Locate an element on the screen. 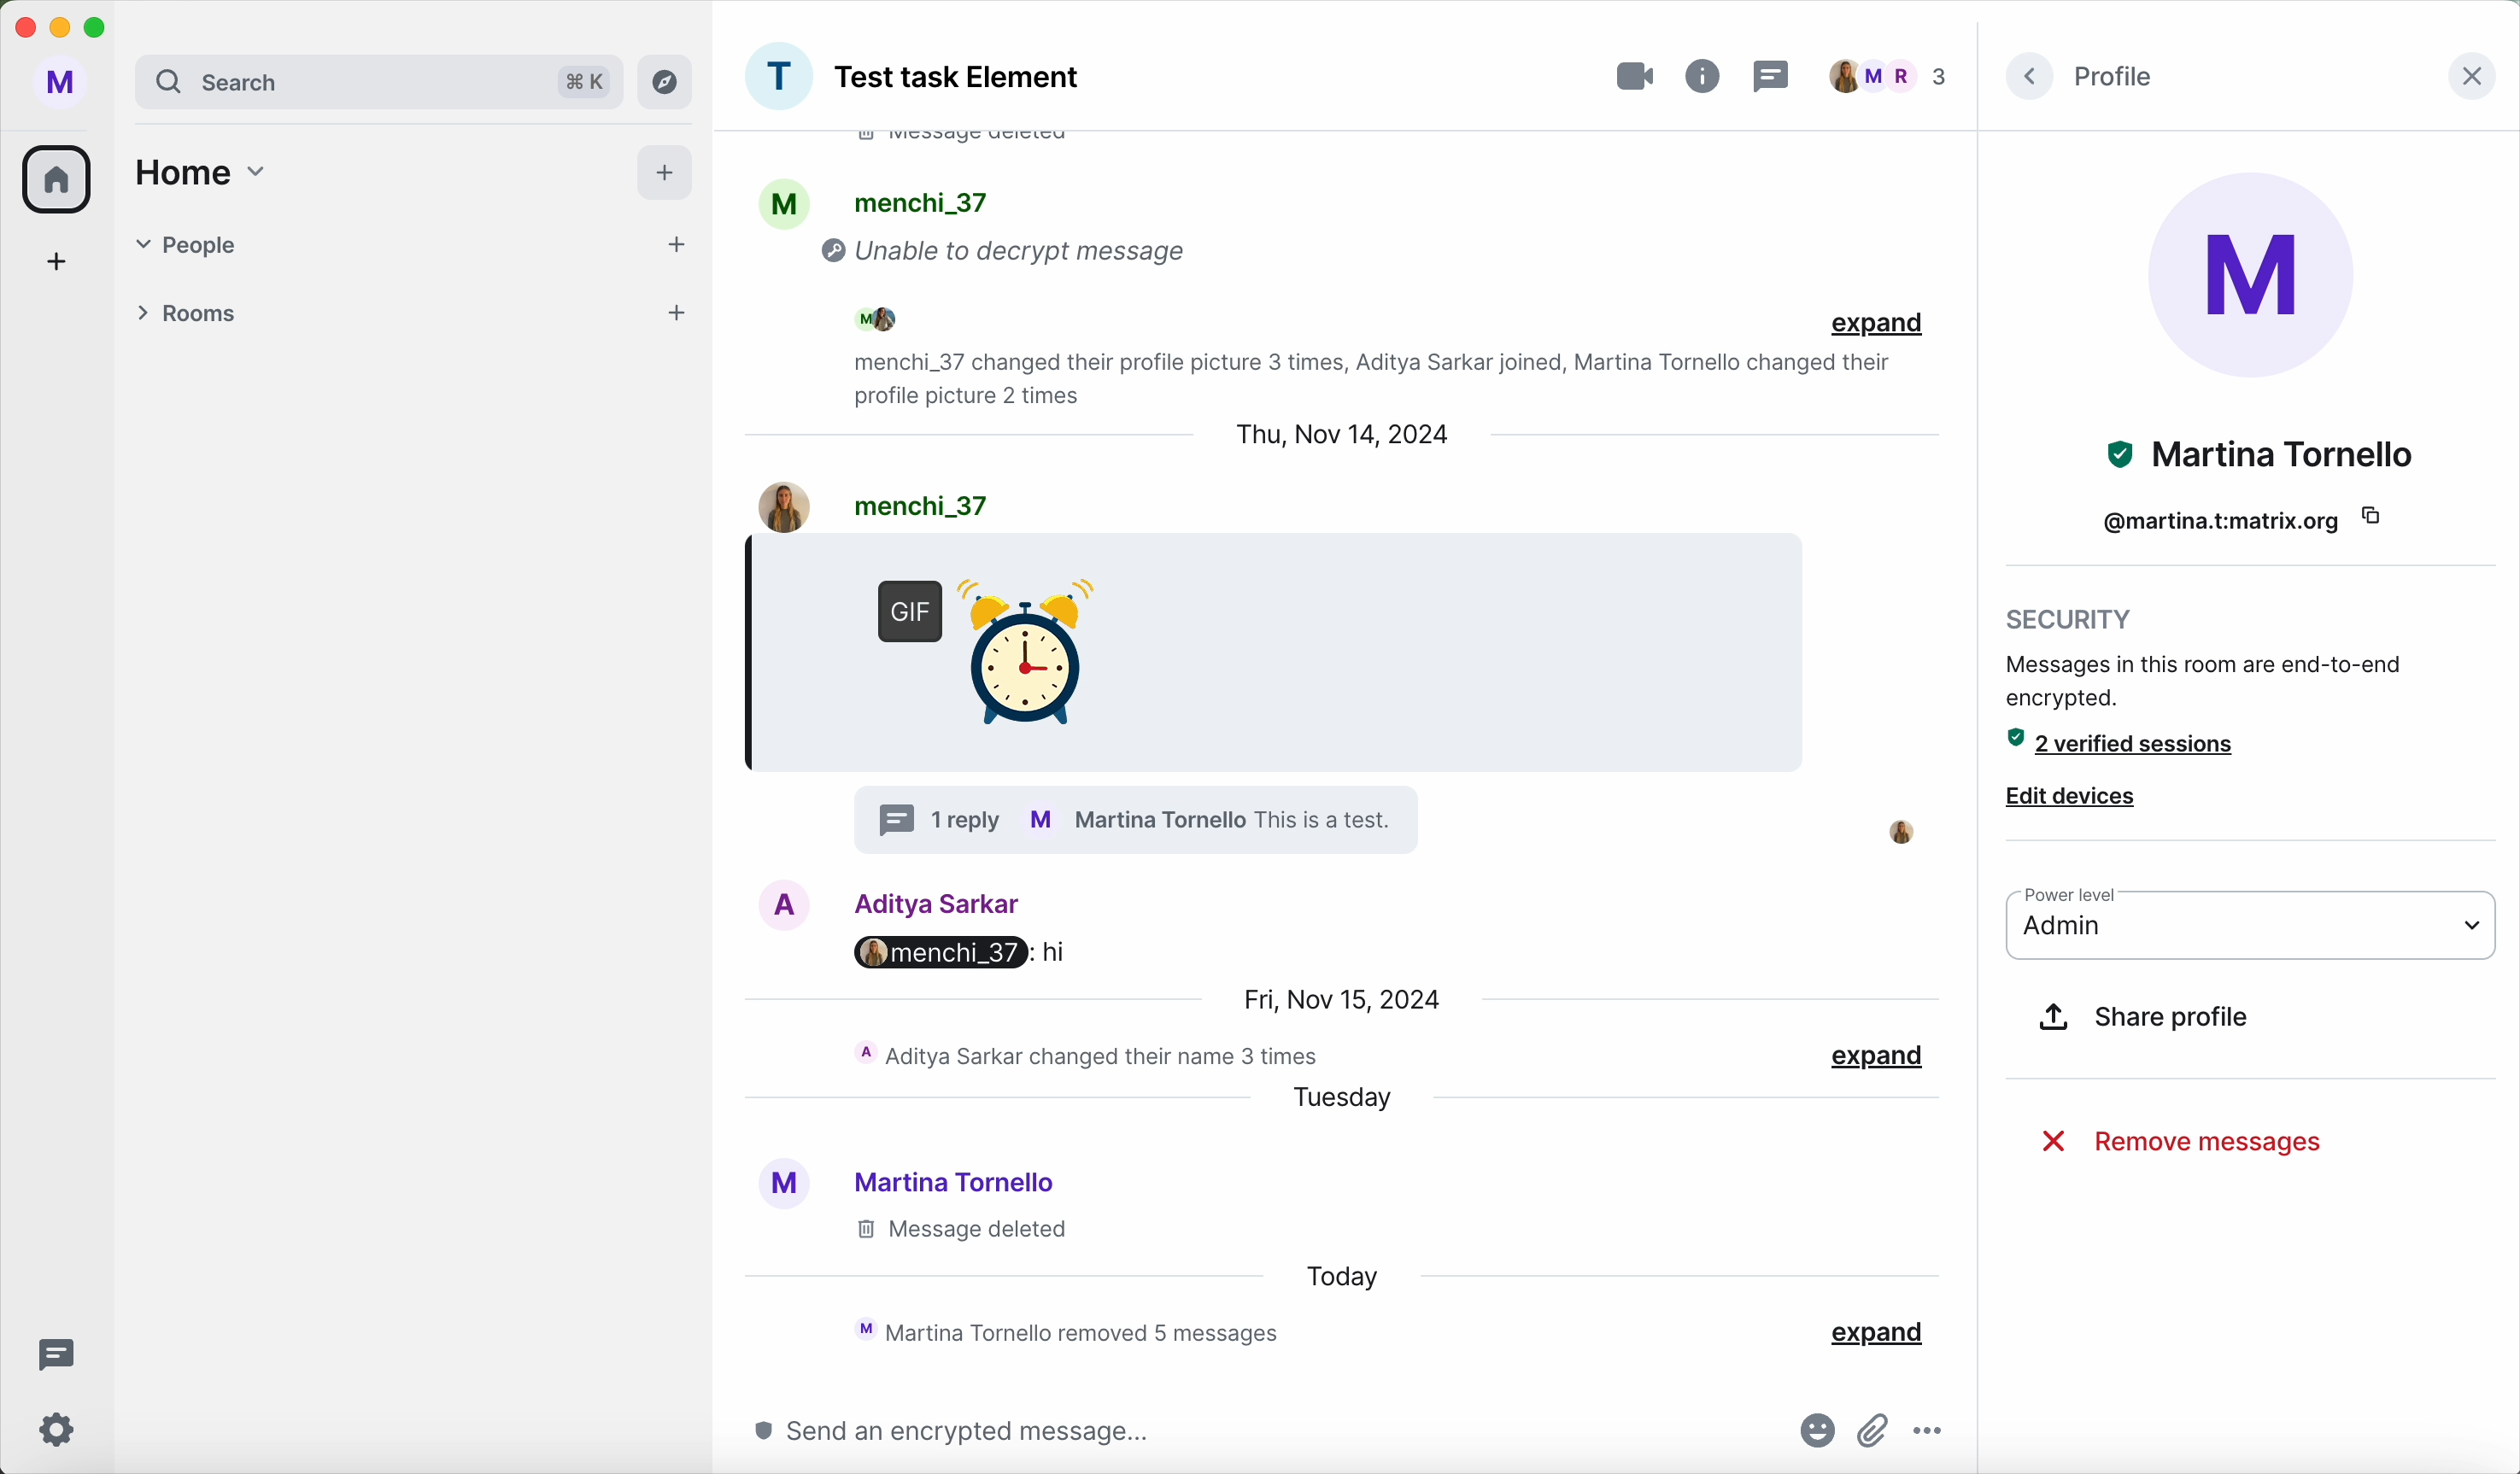 The height and width of the screenshot is (1474, 2520). maximize is located at coordinates (101, 28).